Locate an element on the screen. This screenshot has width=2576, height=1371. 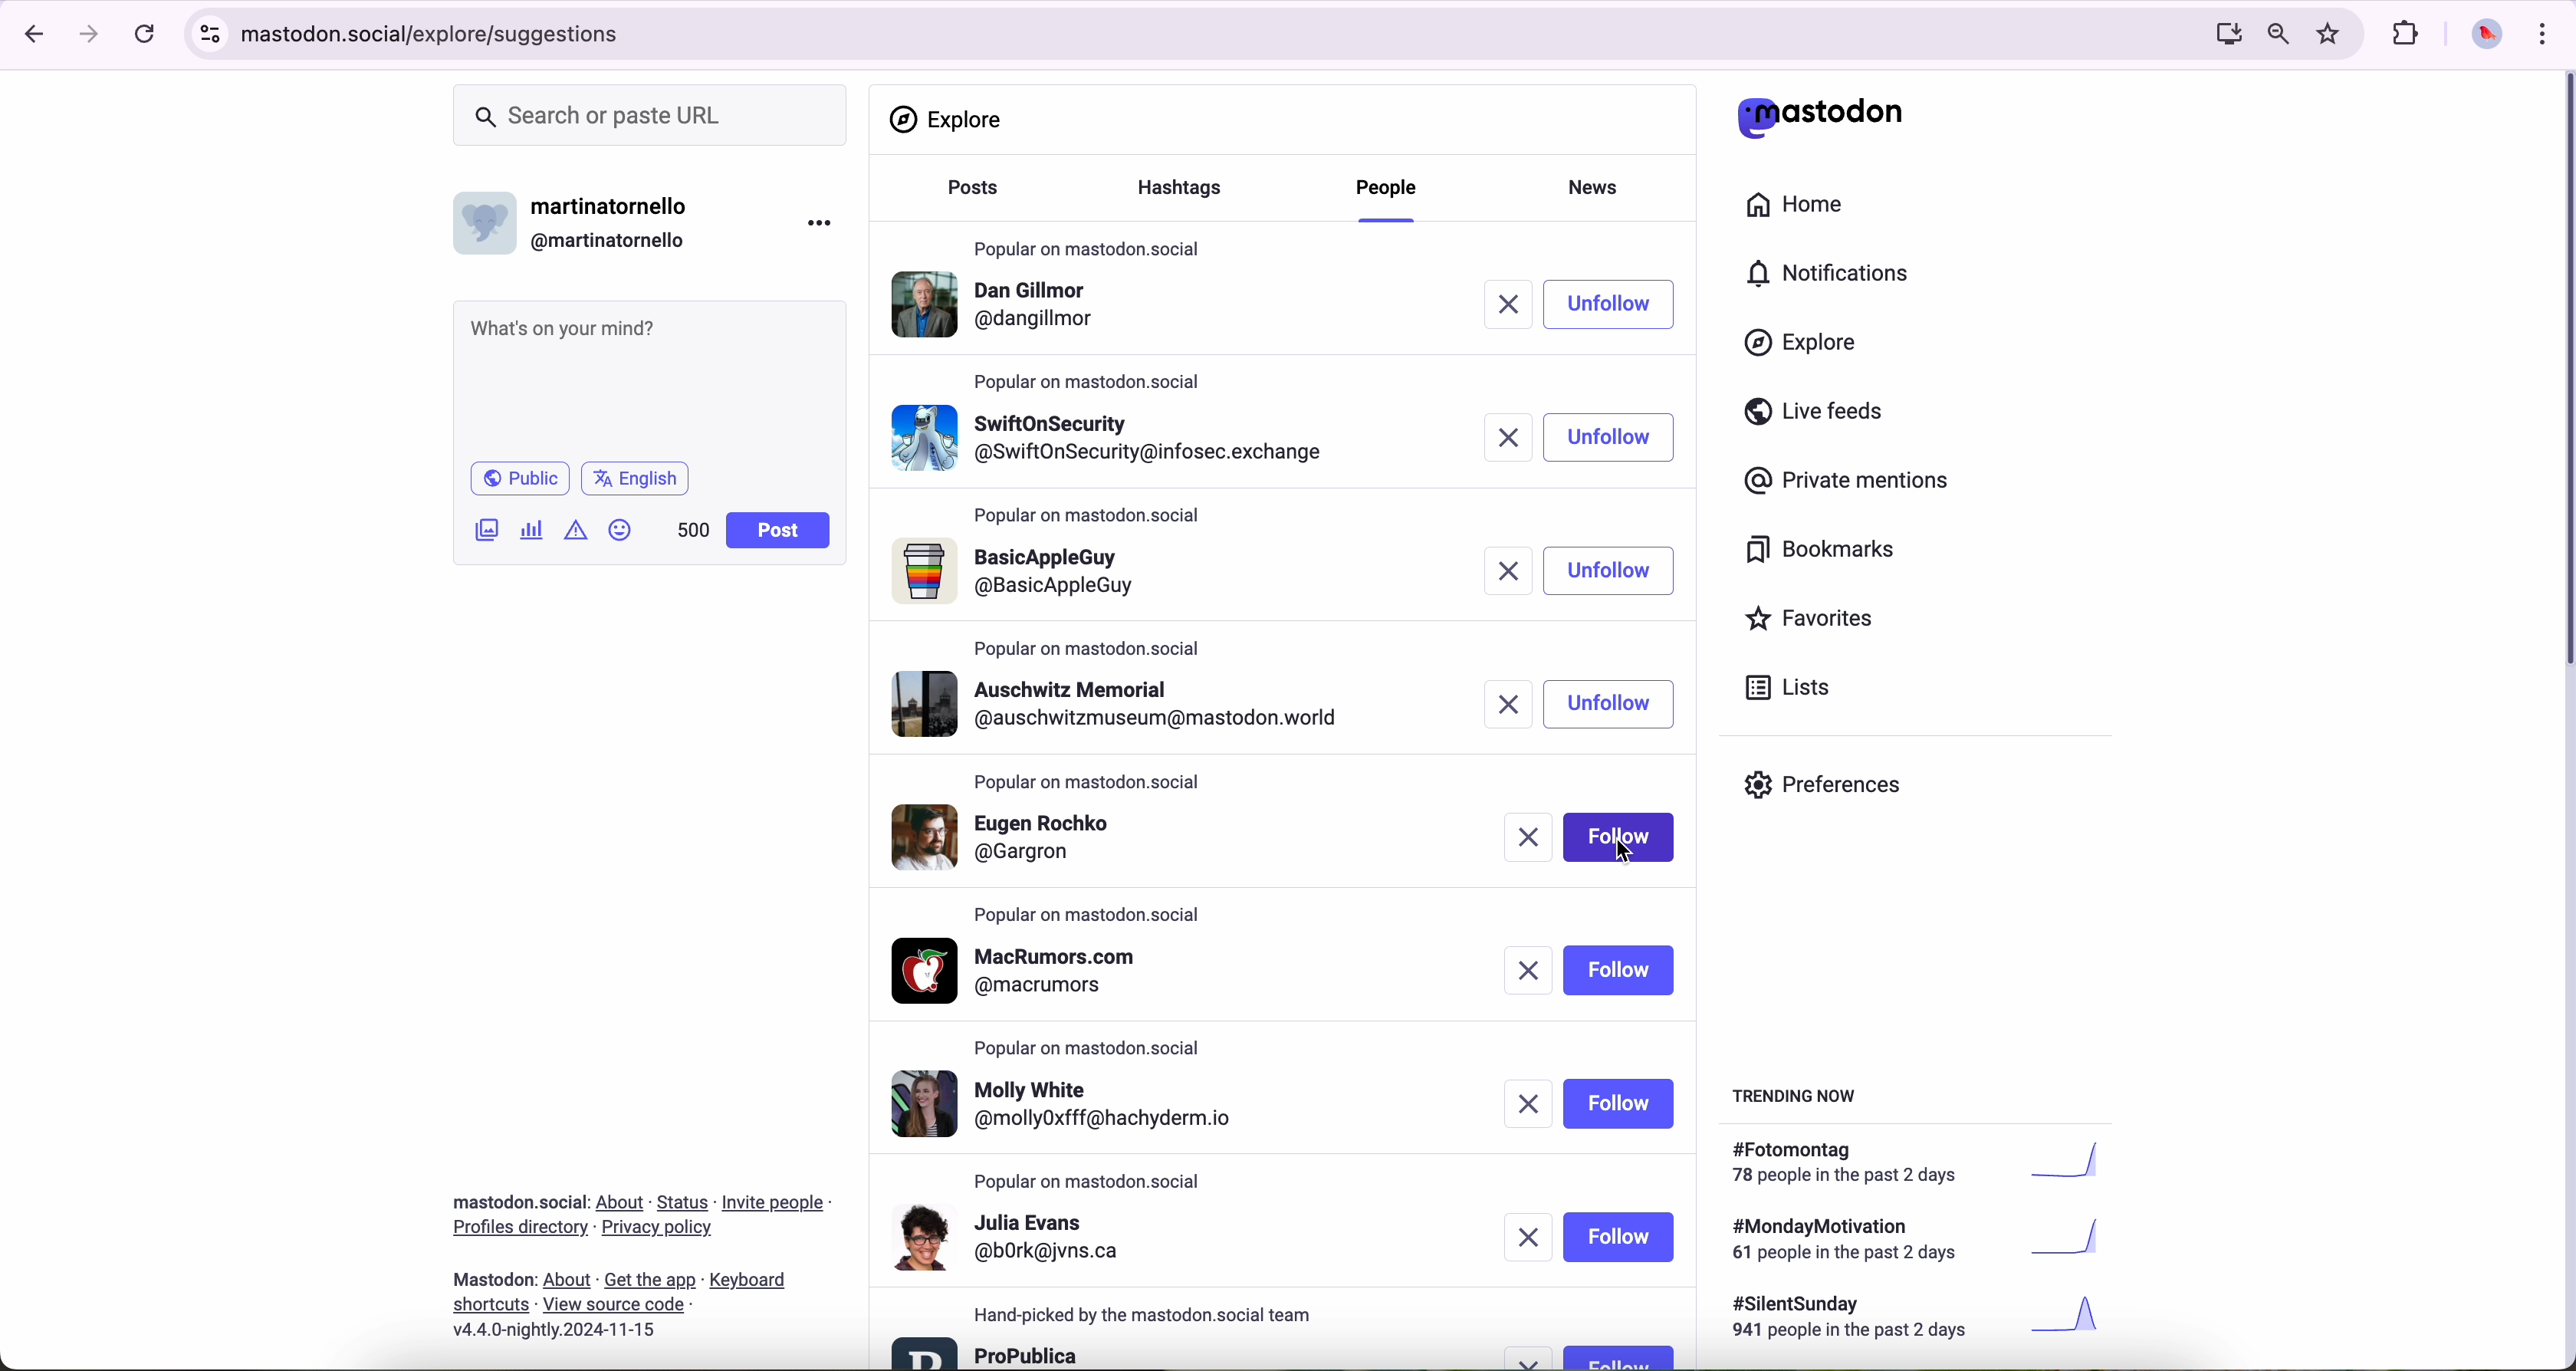
follow is located at coordinates (1619, 438).